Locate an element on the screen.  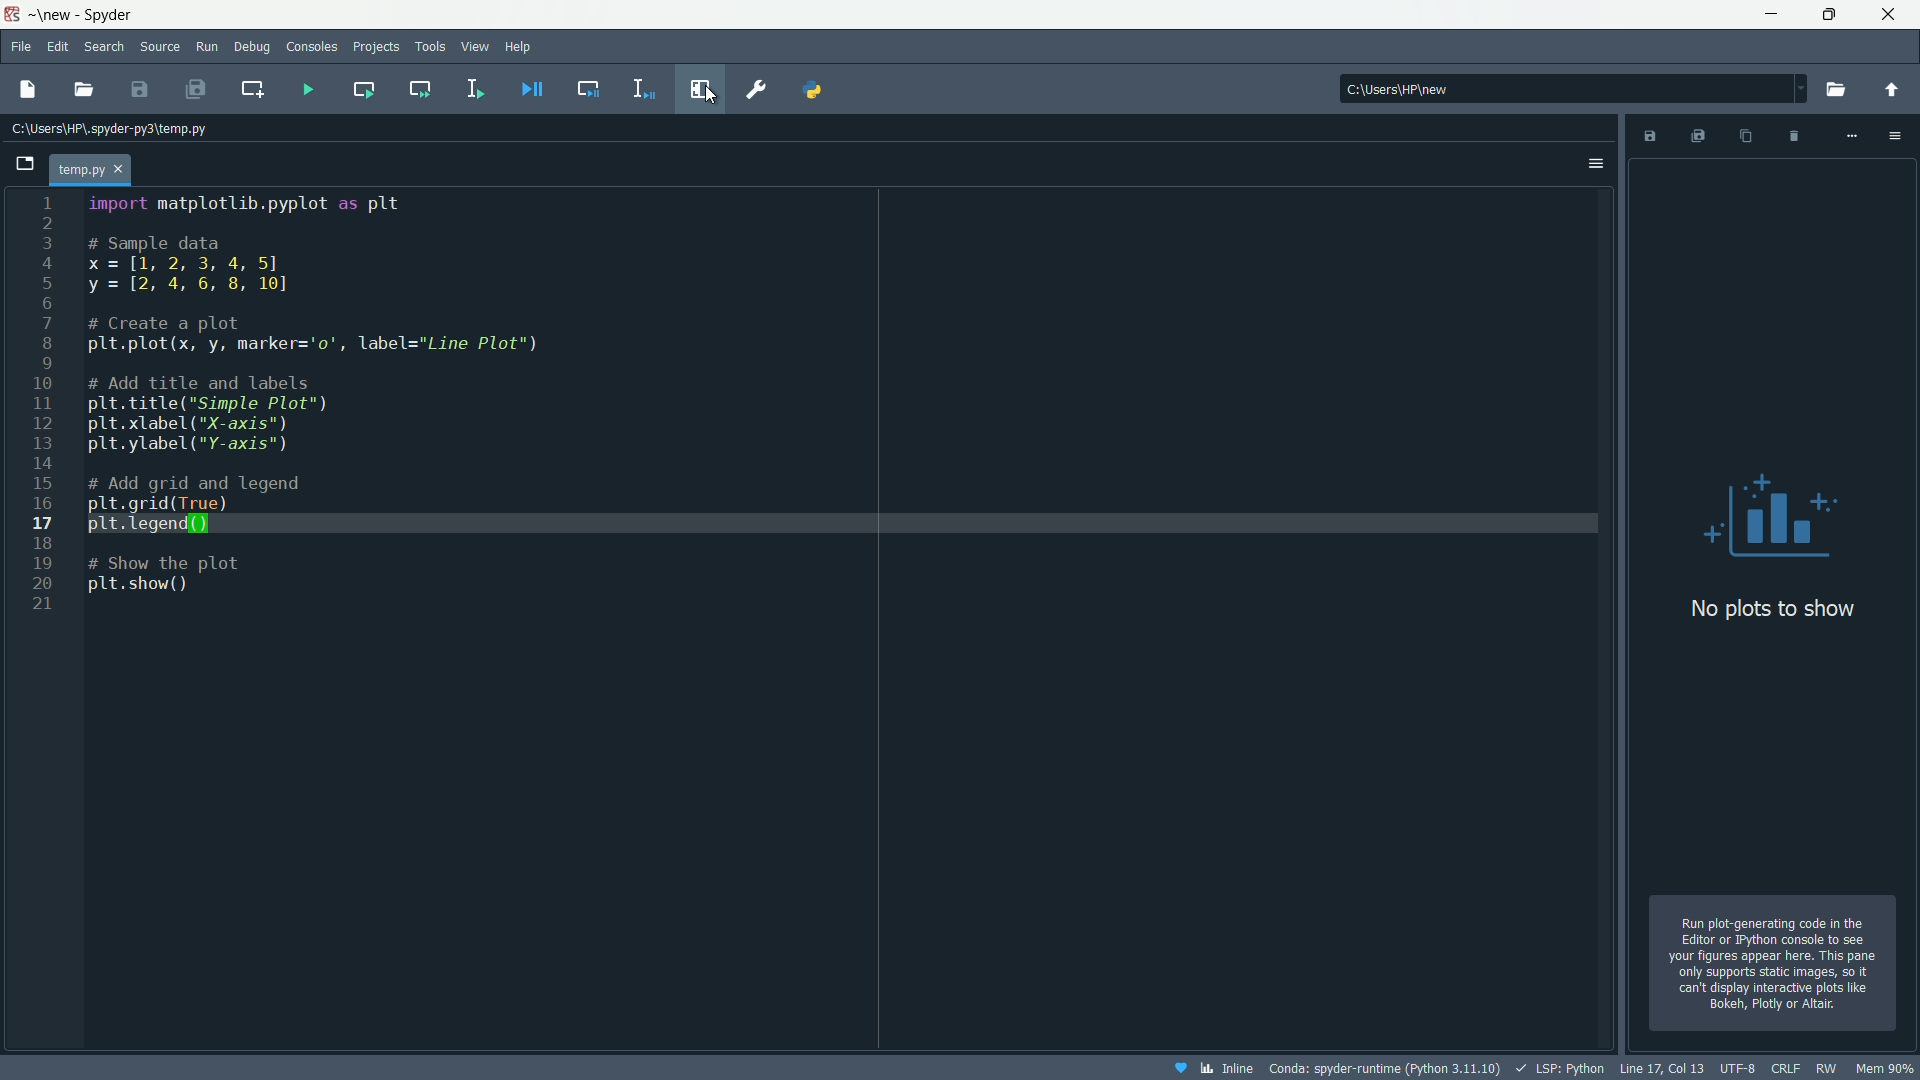
cursor position is located at coordinates (1661, 1069).